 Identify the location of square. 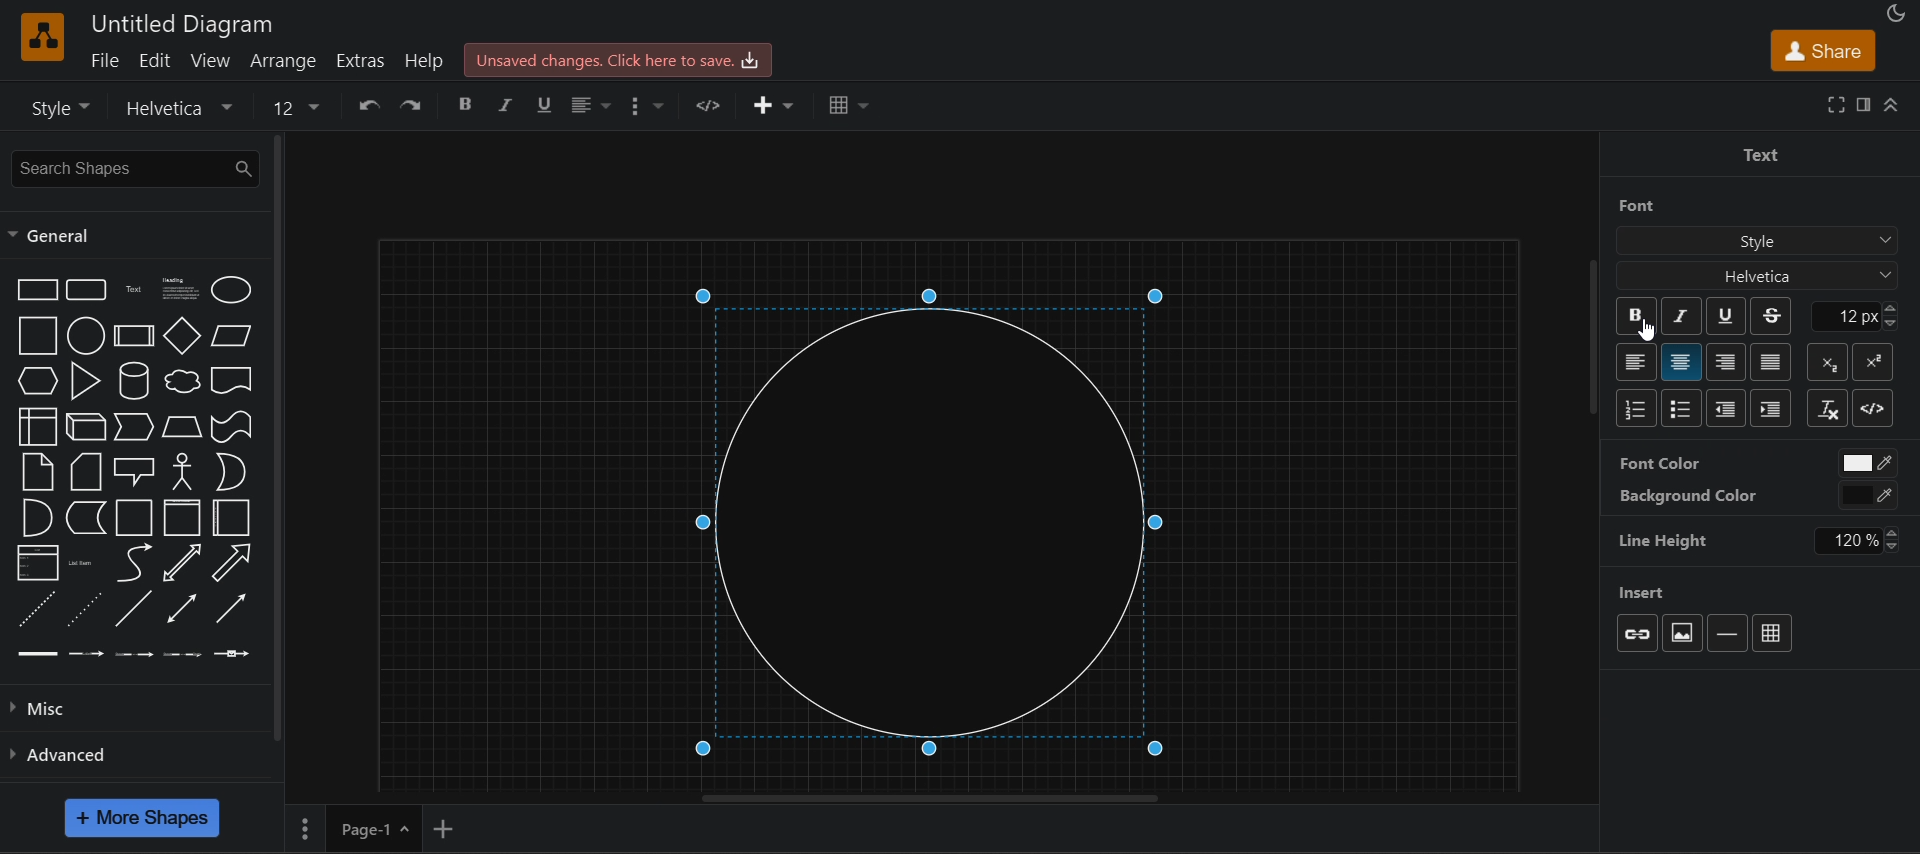
(37, 335).